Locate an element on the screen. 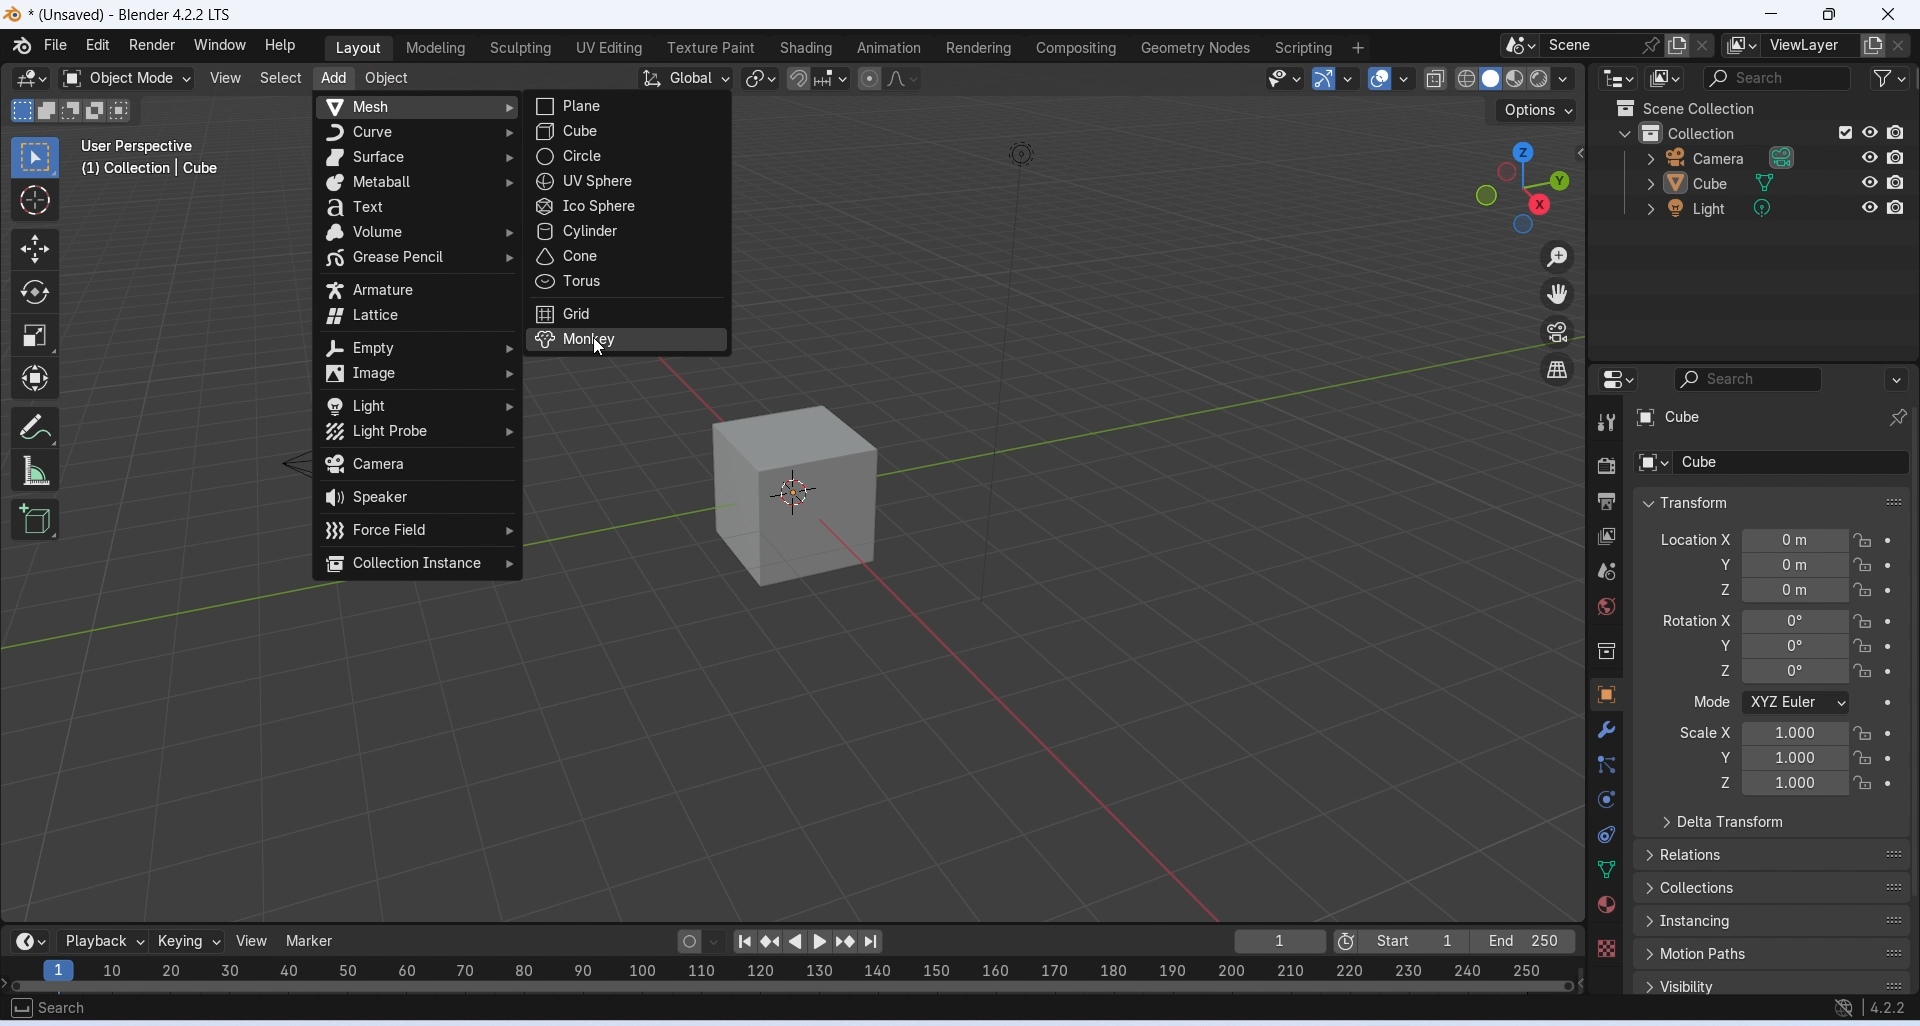 The width and height of the screenshot is (1920, 1026). editor type is located at coordinates (31, 80).